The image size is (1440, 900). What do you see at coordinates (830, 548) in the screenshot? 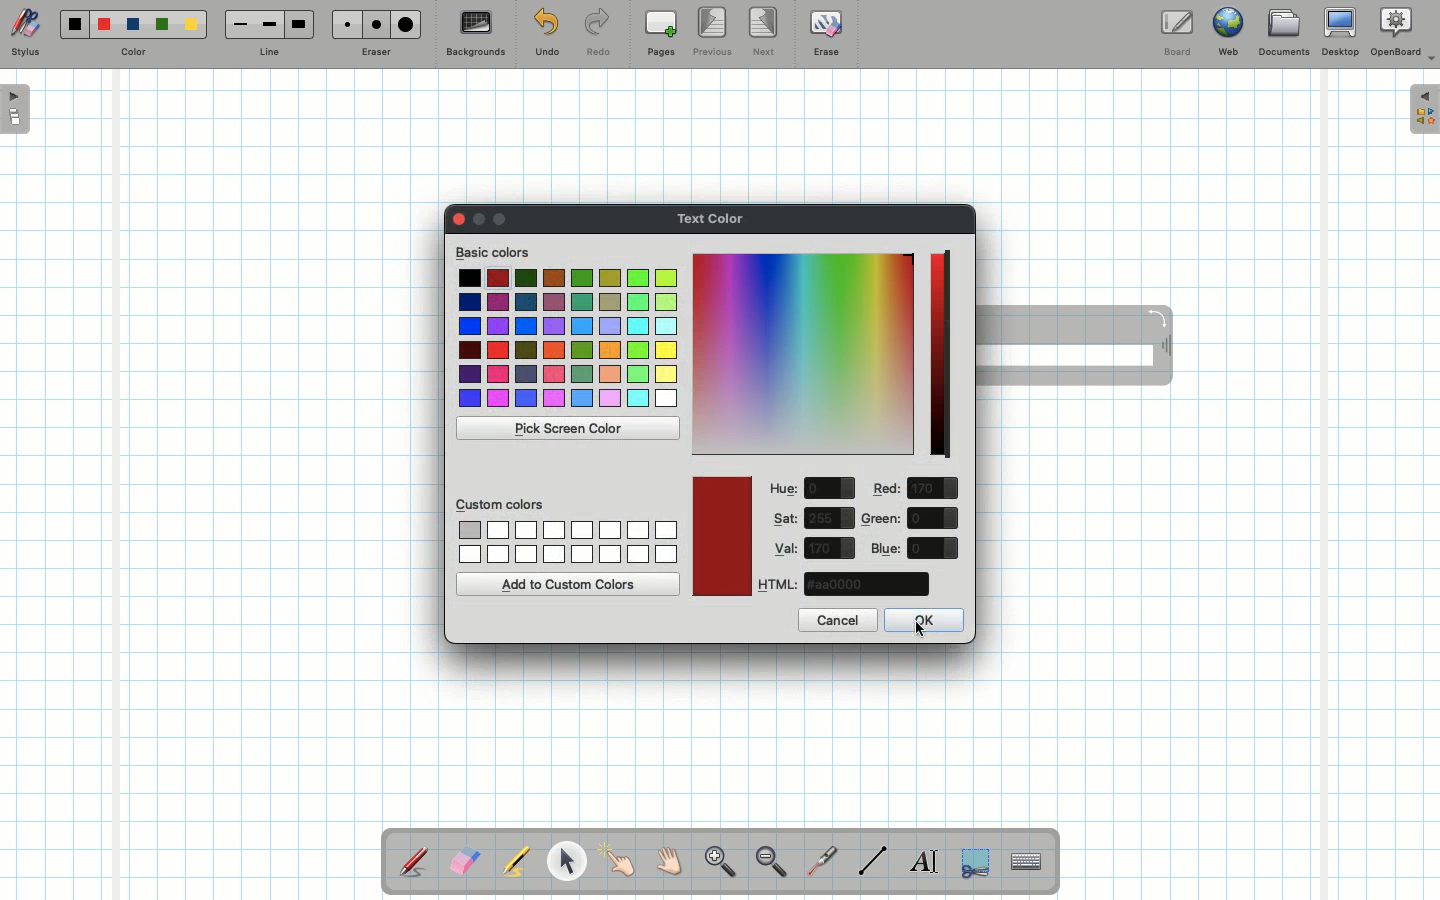
I see `value` at bounding box center [830, 548].